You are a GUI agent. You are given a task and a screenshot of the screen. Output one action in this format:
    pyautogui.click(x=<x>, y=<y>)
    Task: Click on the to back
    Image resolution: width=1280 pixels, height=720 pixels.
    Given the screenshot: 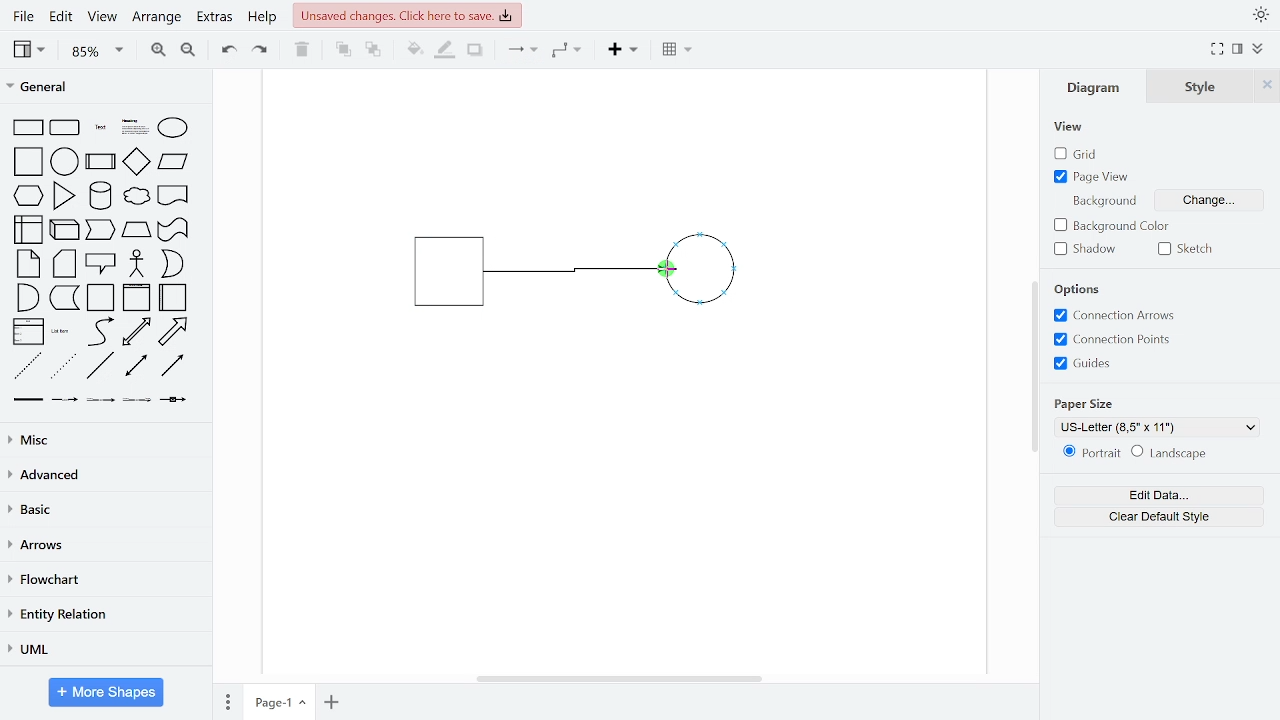 What is the action you would take?
    pyautogui.click(x=374, y=51)
    